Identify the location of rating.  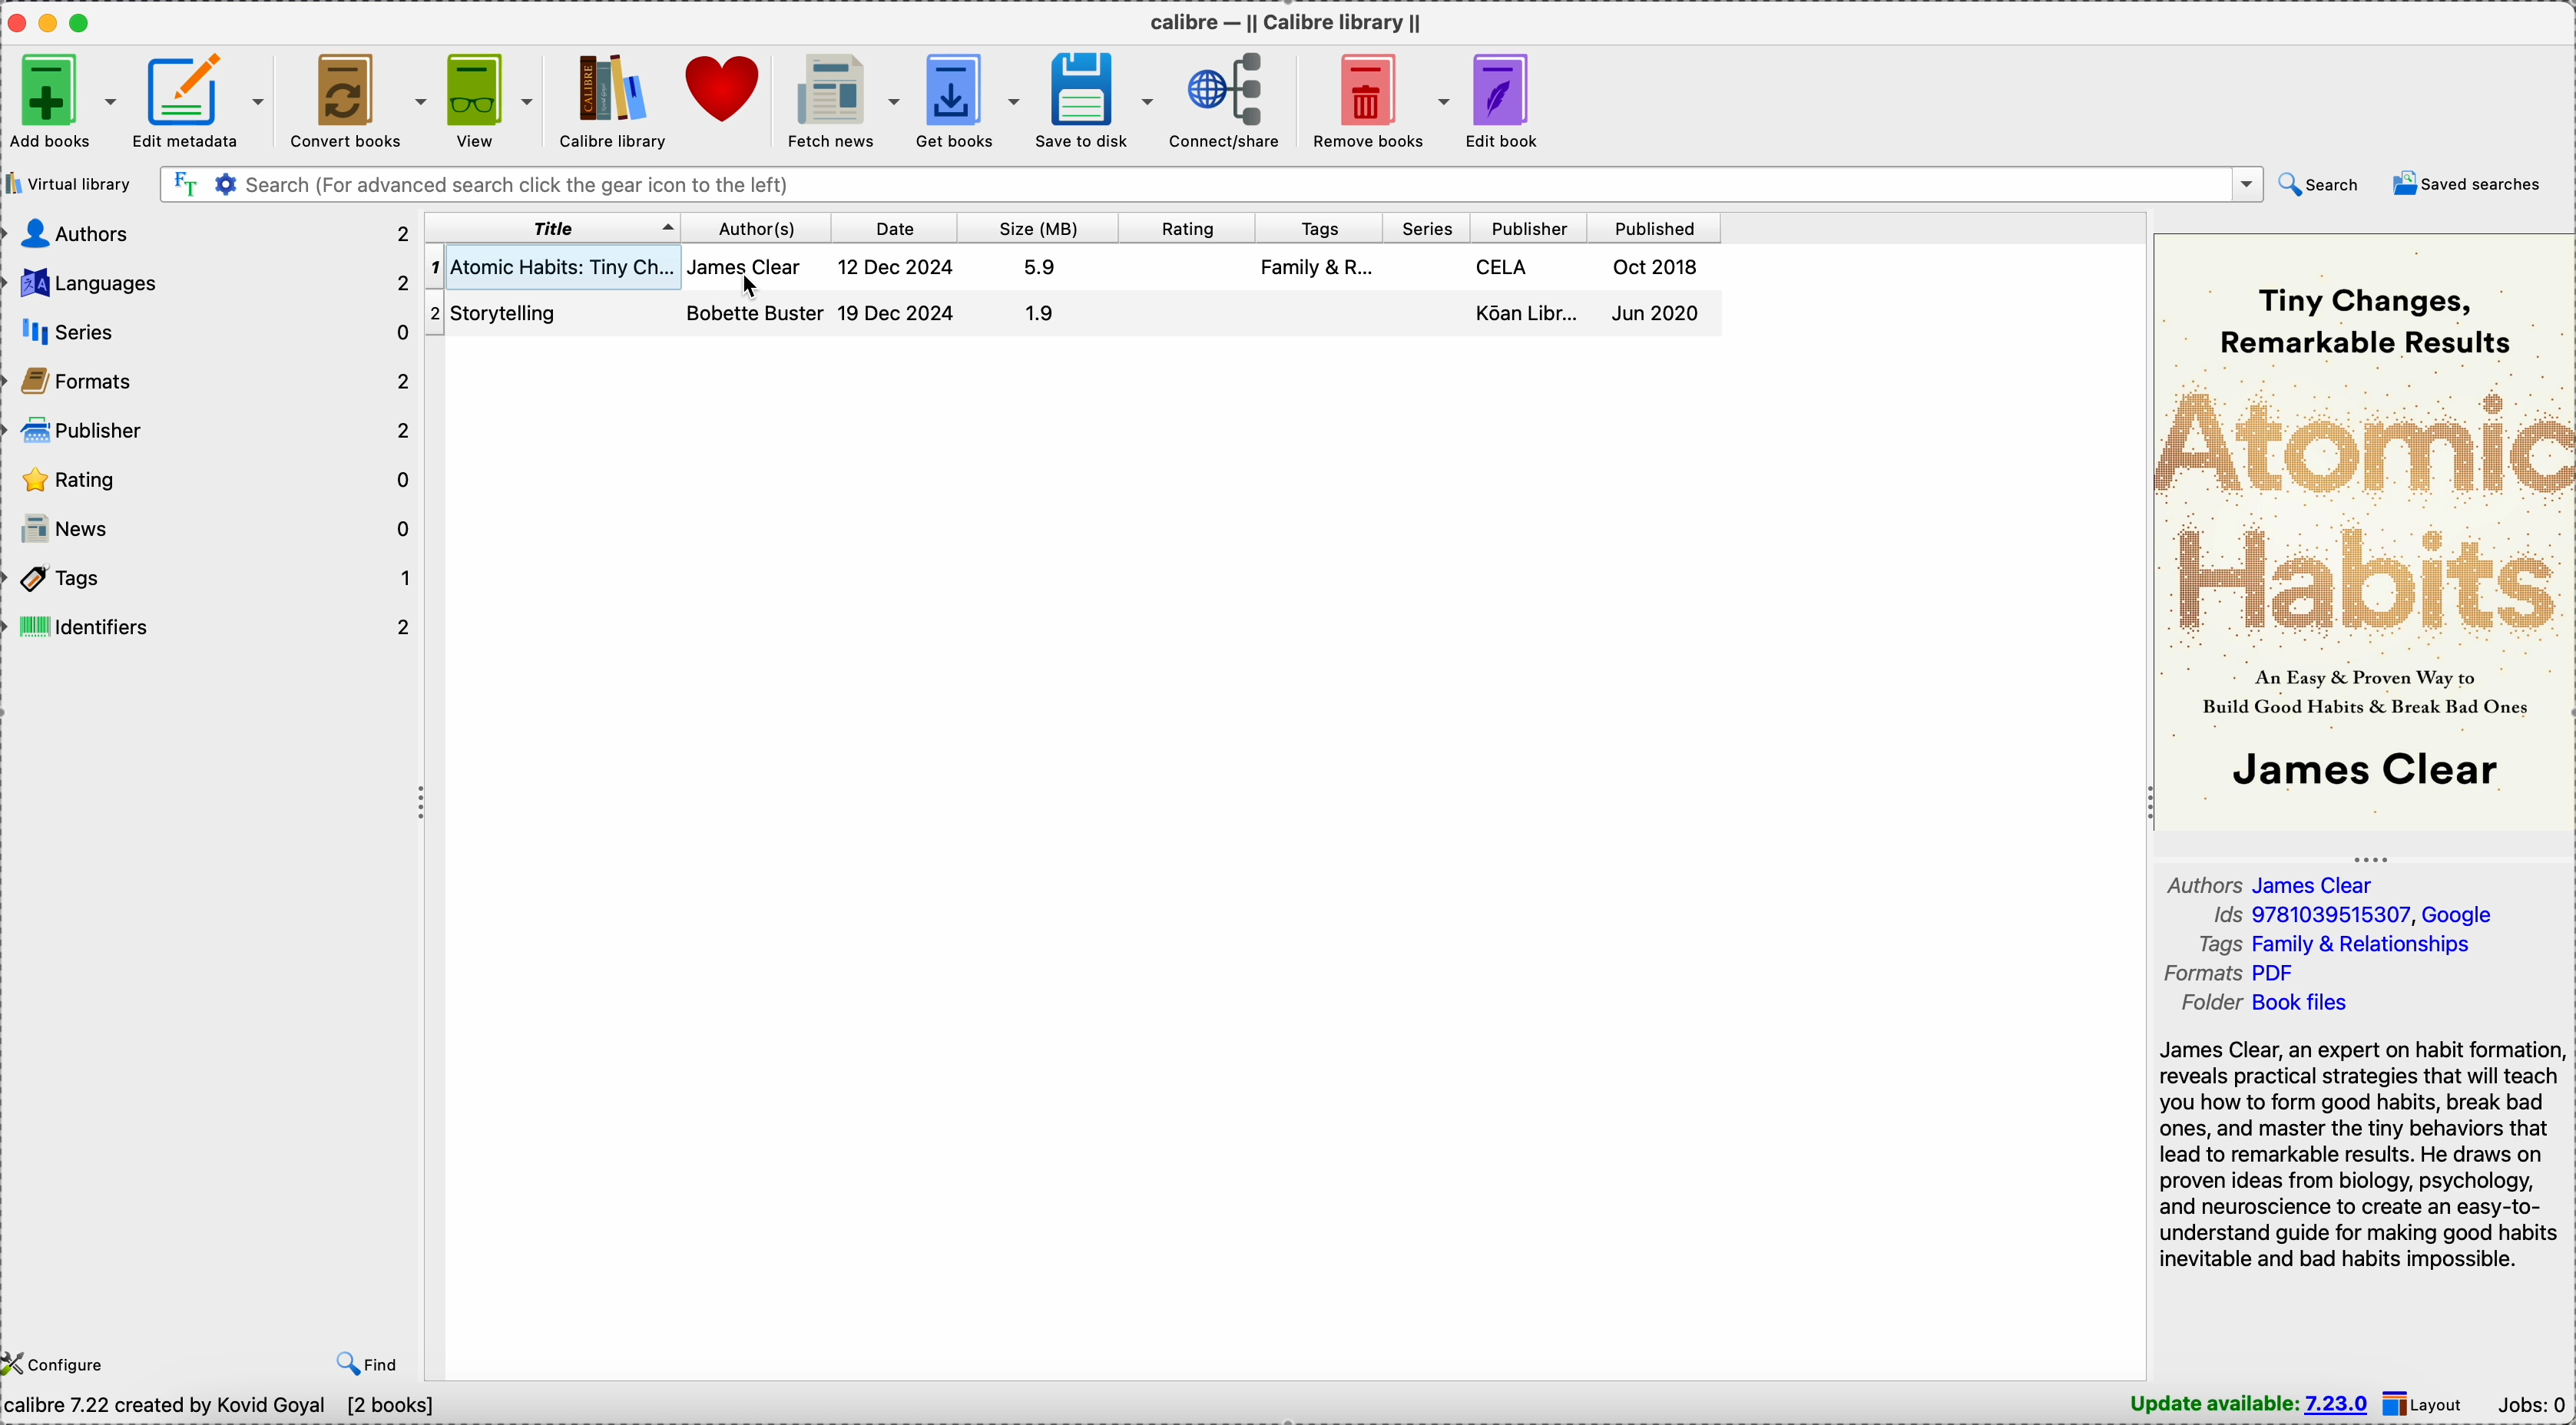
(1182, 228).